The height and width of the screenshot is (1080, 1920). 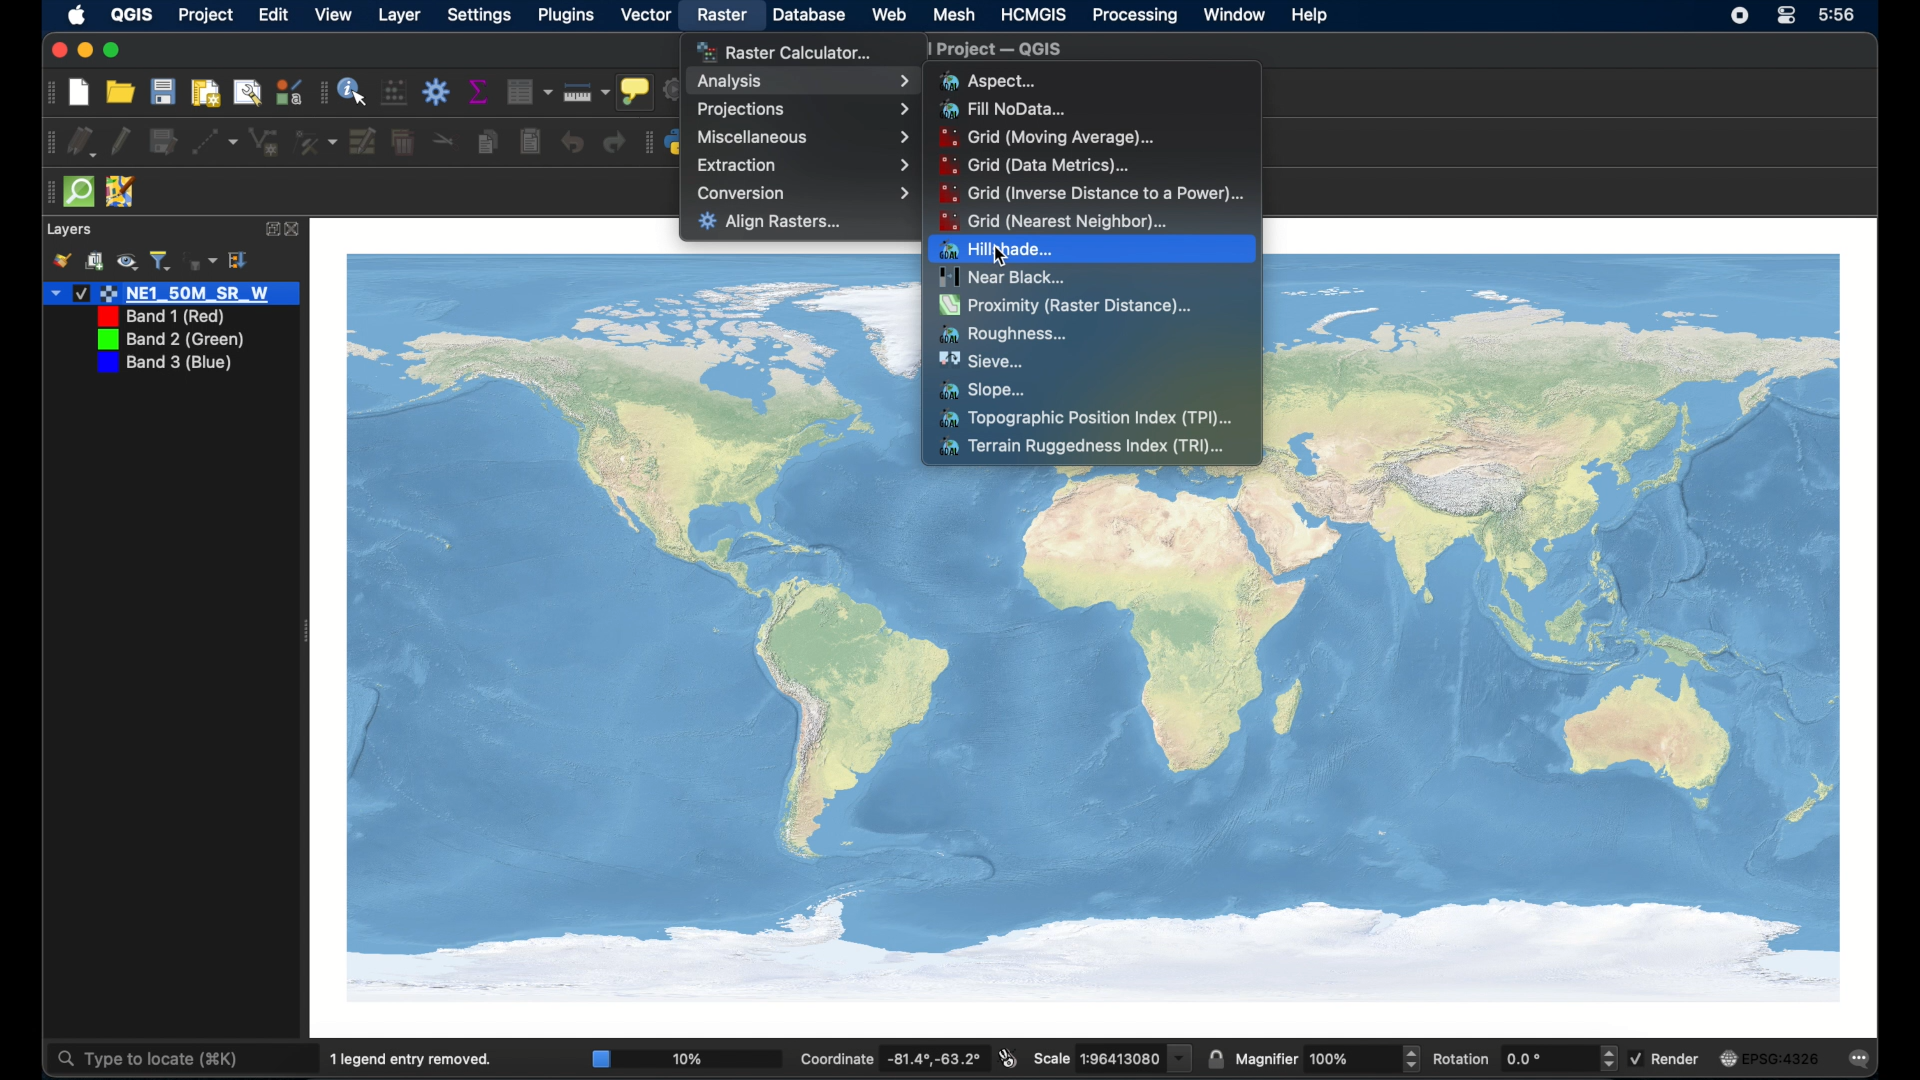 What do you see at coordinates (201, 261) in the screenshot?
I see `filter legend  by expression` at bounding box center [201, 261].